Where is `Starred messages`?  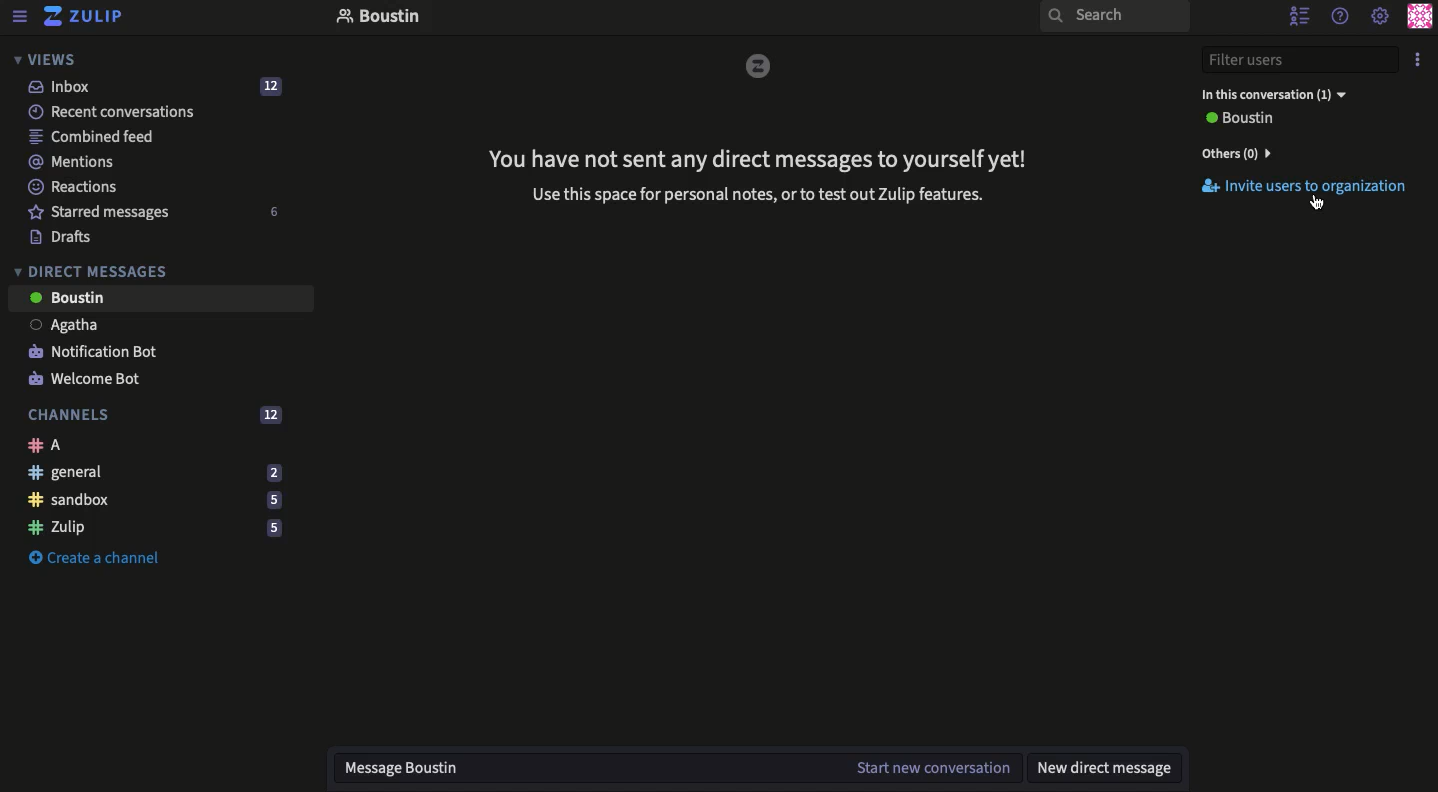
Starred messages is located at coordinates (150, 212).